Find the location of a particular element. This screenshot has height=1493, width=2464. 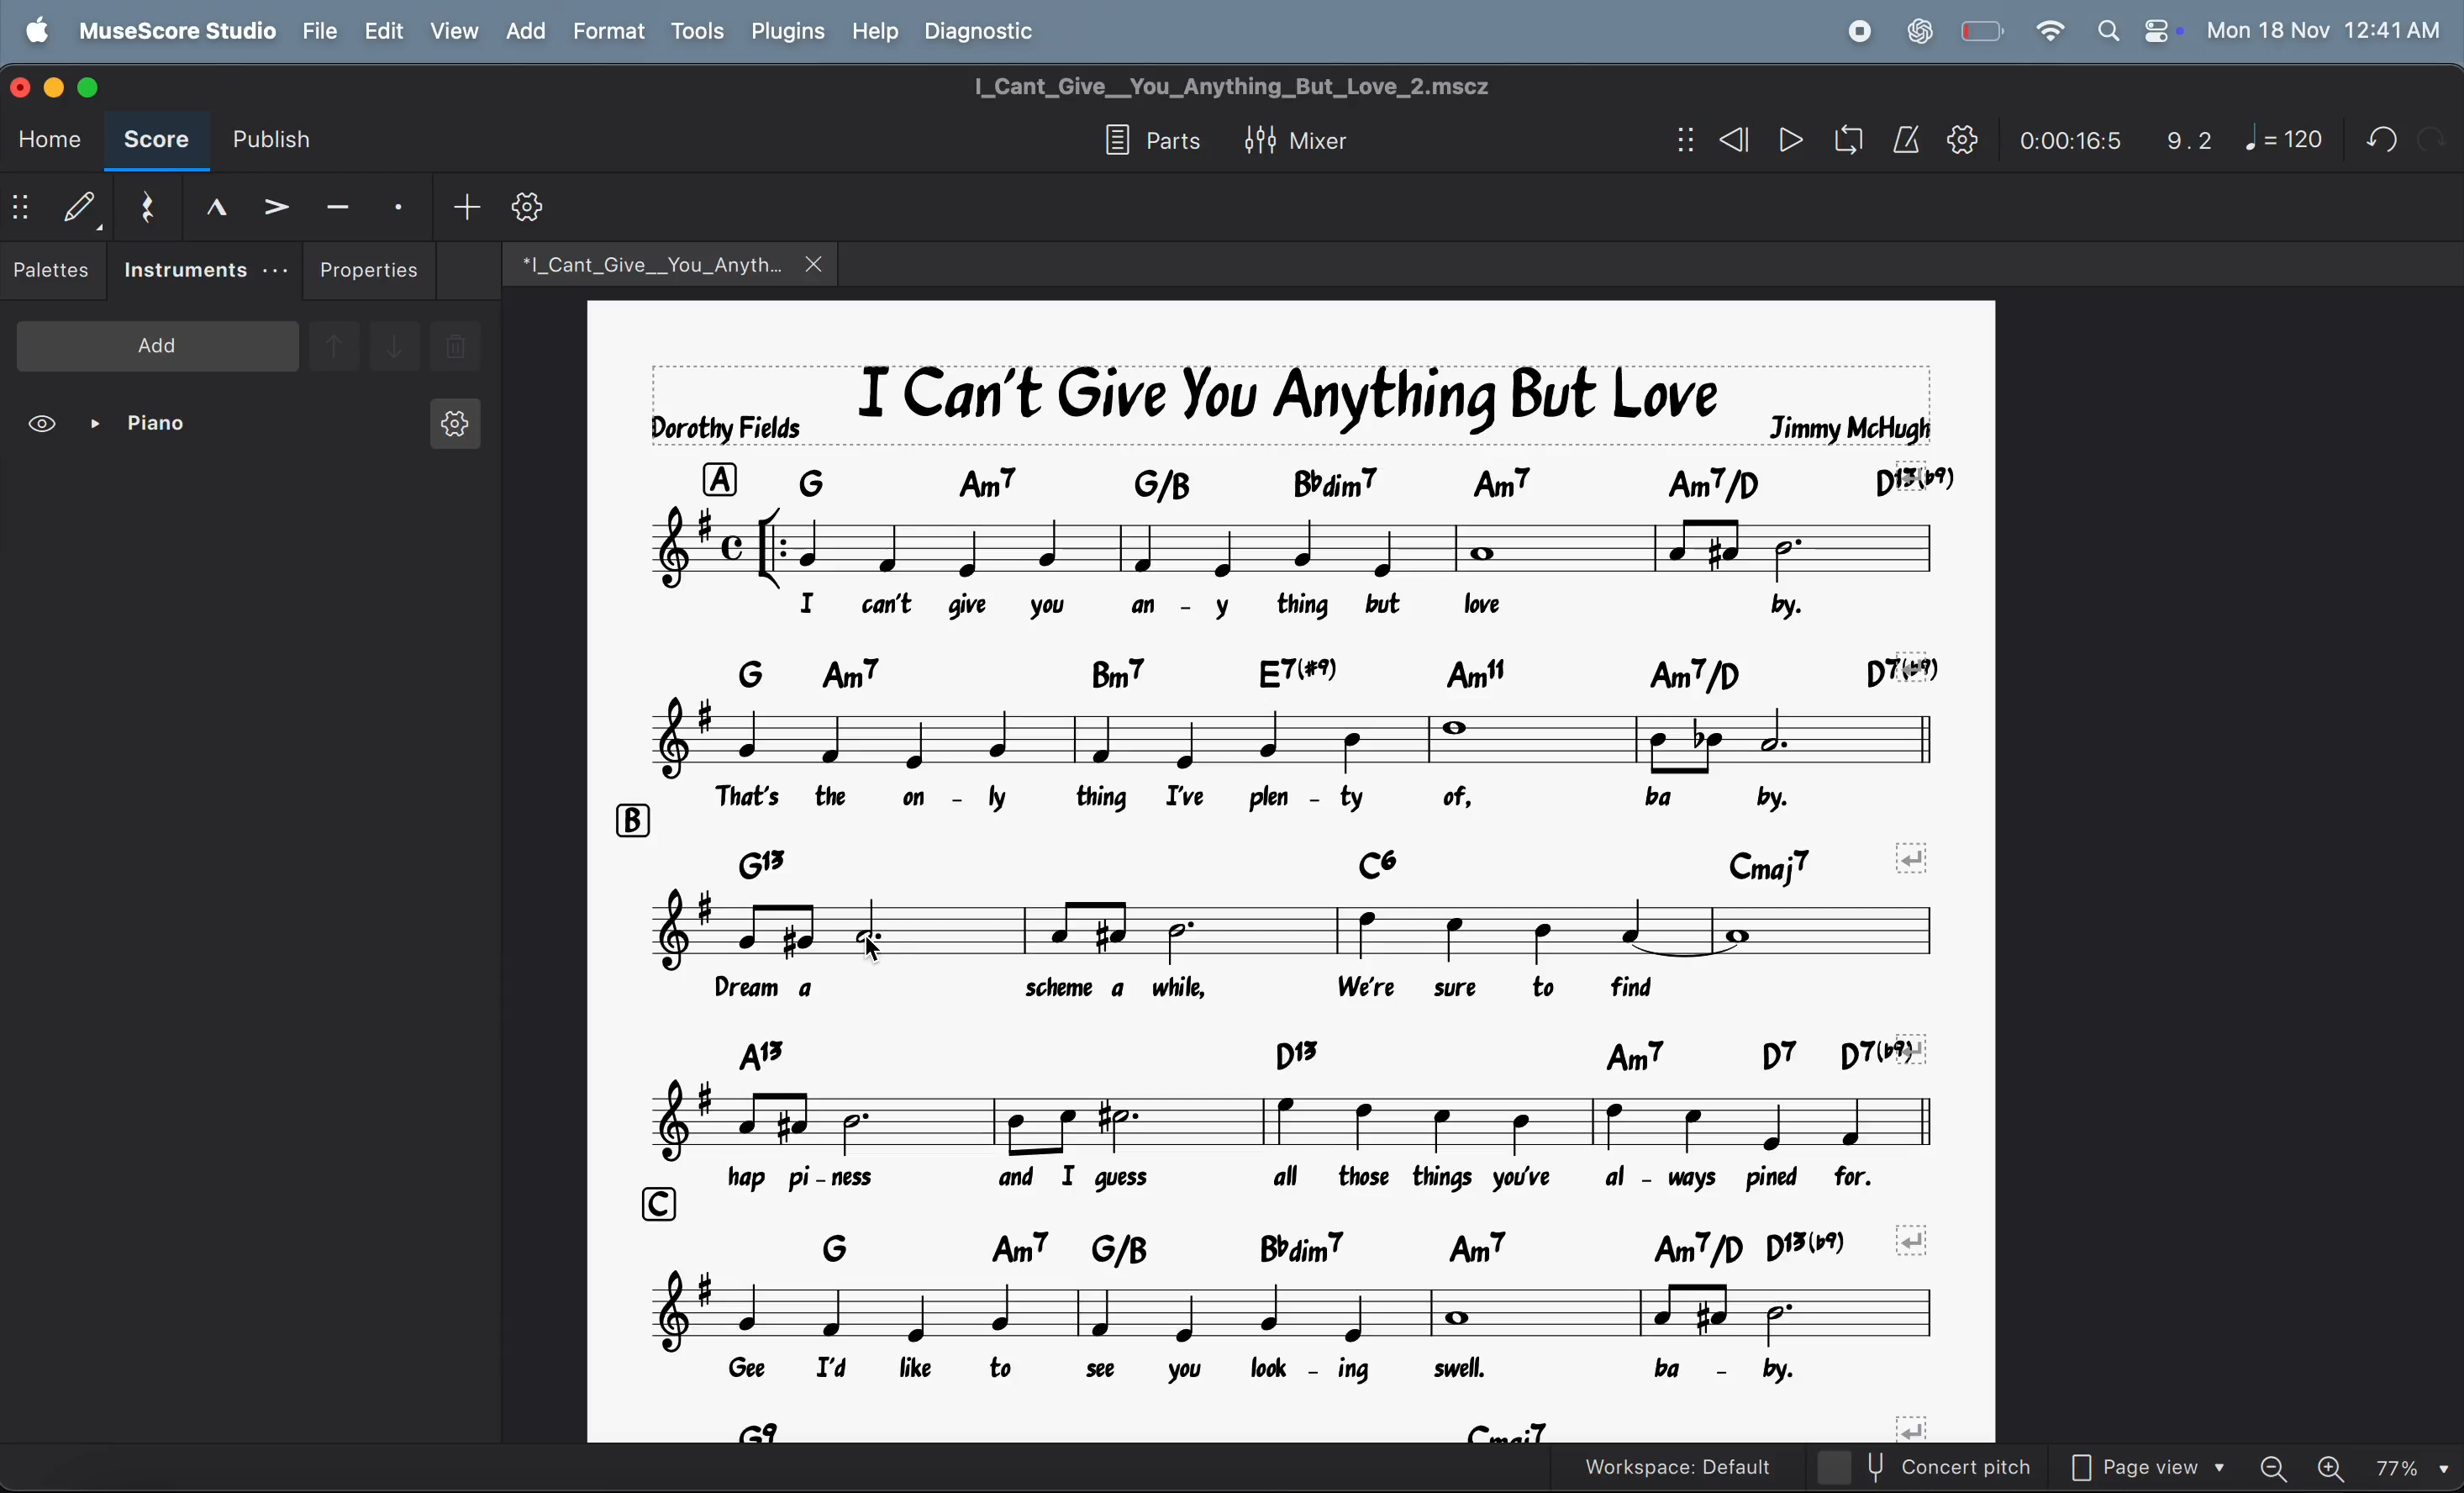

note 120 is located at coordinates (2286, 141).